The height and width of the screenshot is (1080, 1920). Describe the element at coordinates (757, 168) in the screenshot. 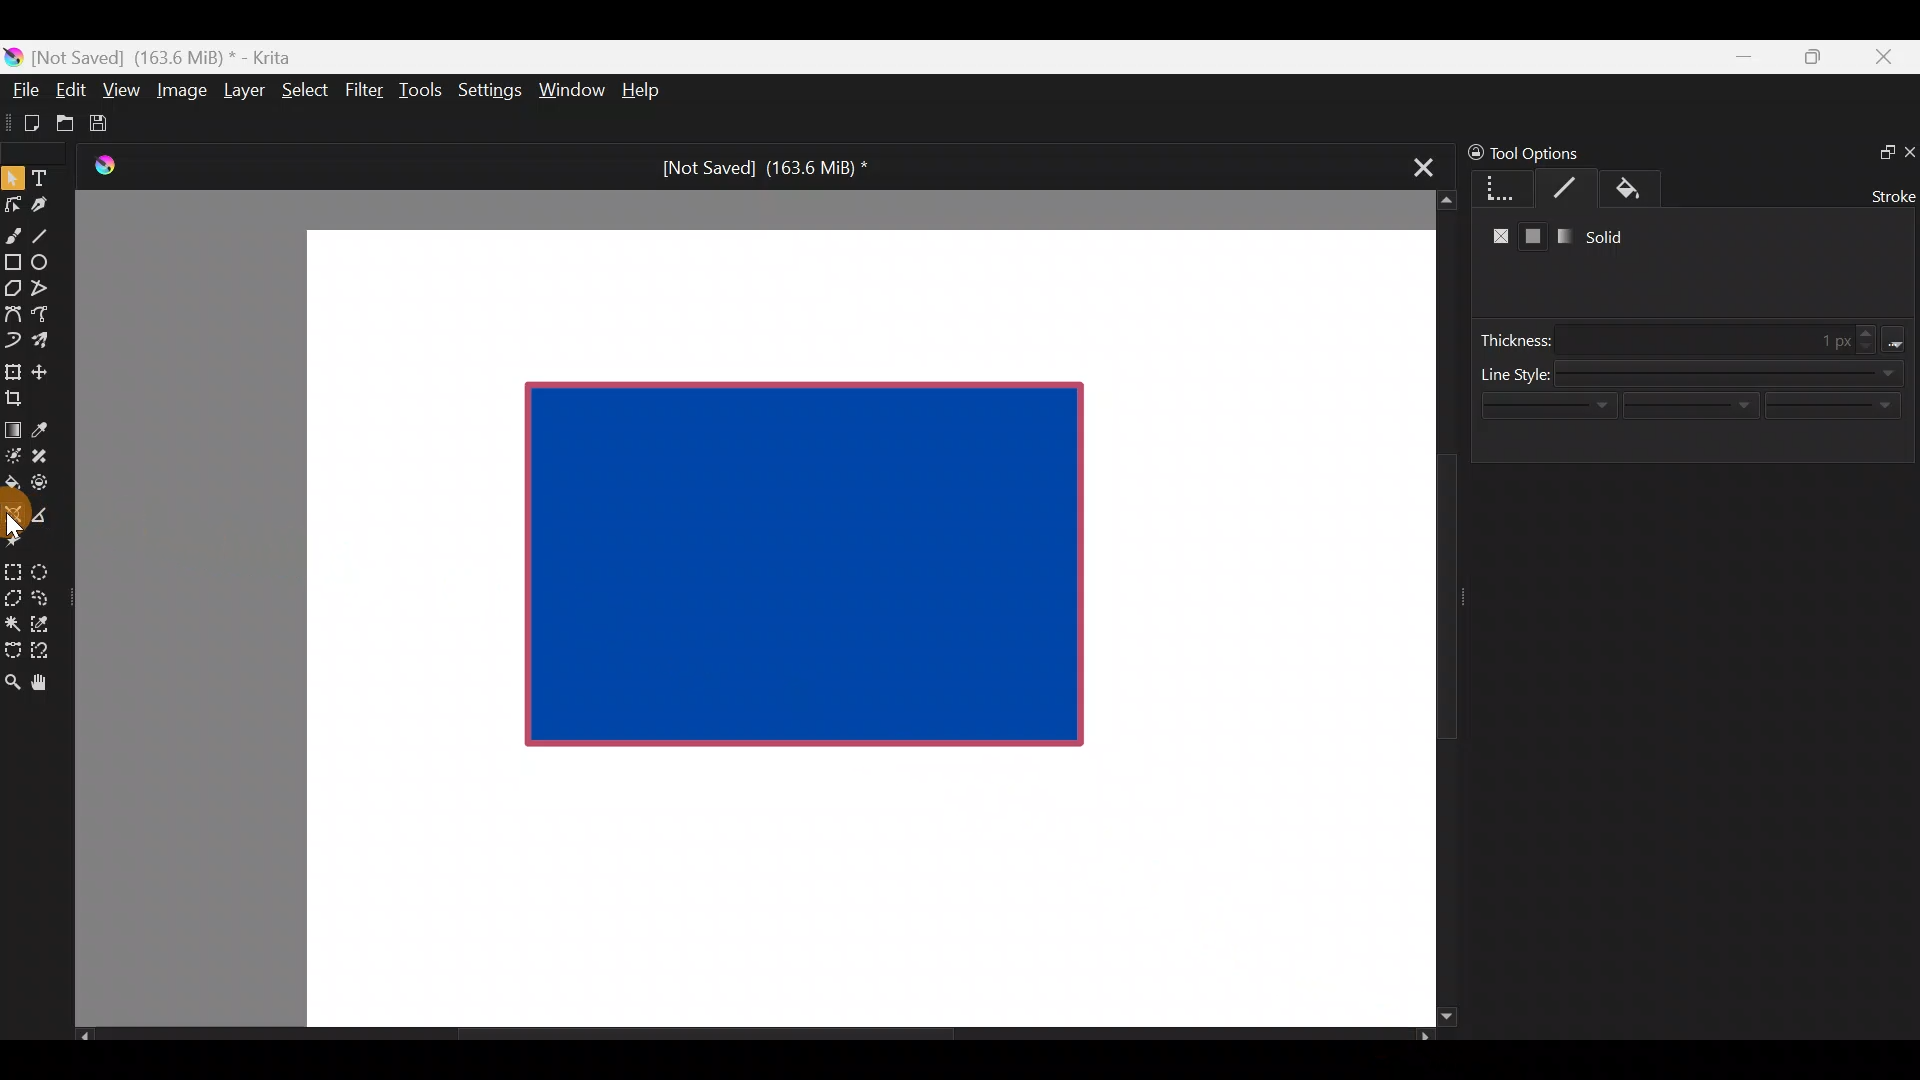

I see `[Not Saved] (163.6 MiB) *` at that location.